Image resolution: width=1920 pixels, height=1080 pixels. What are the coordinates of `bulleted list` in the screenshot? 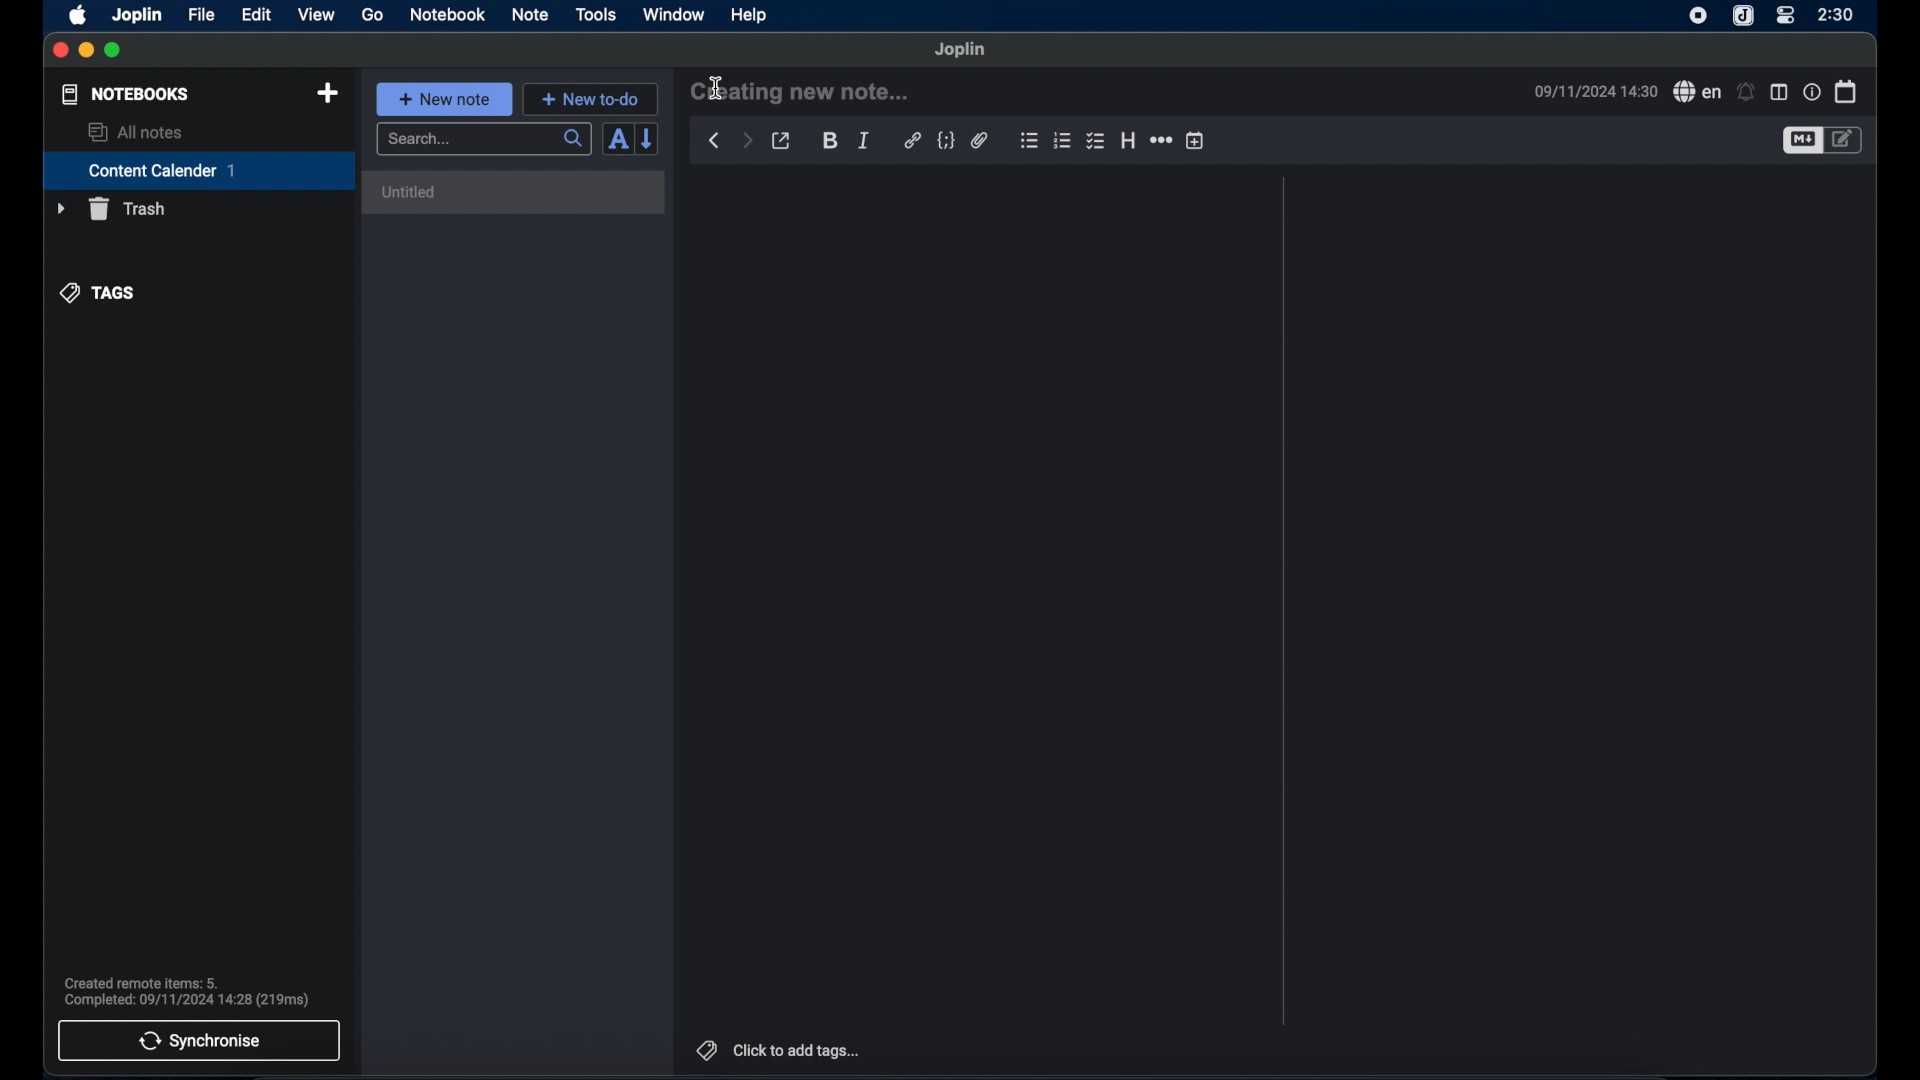 It's located at (1029, 140).